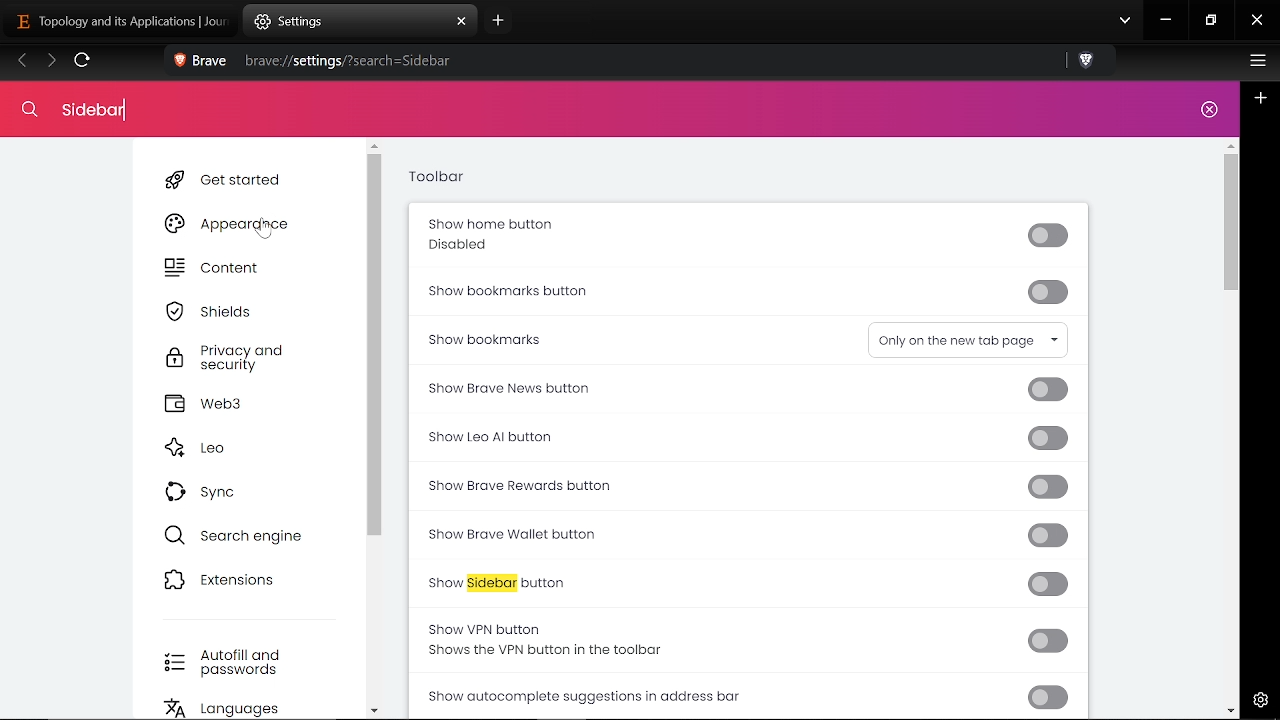 Image resolution: width=1280 pixels, height=720 pixels. What do you see at coordinates (436, 179) in the screenshot?
I see `Toolbar` at bounding box center [436, 179].